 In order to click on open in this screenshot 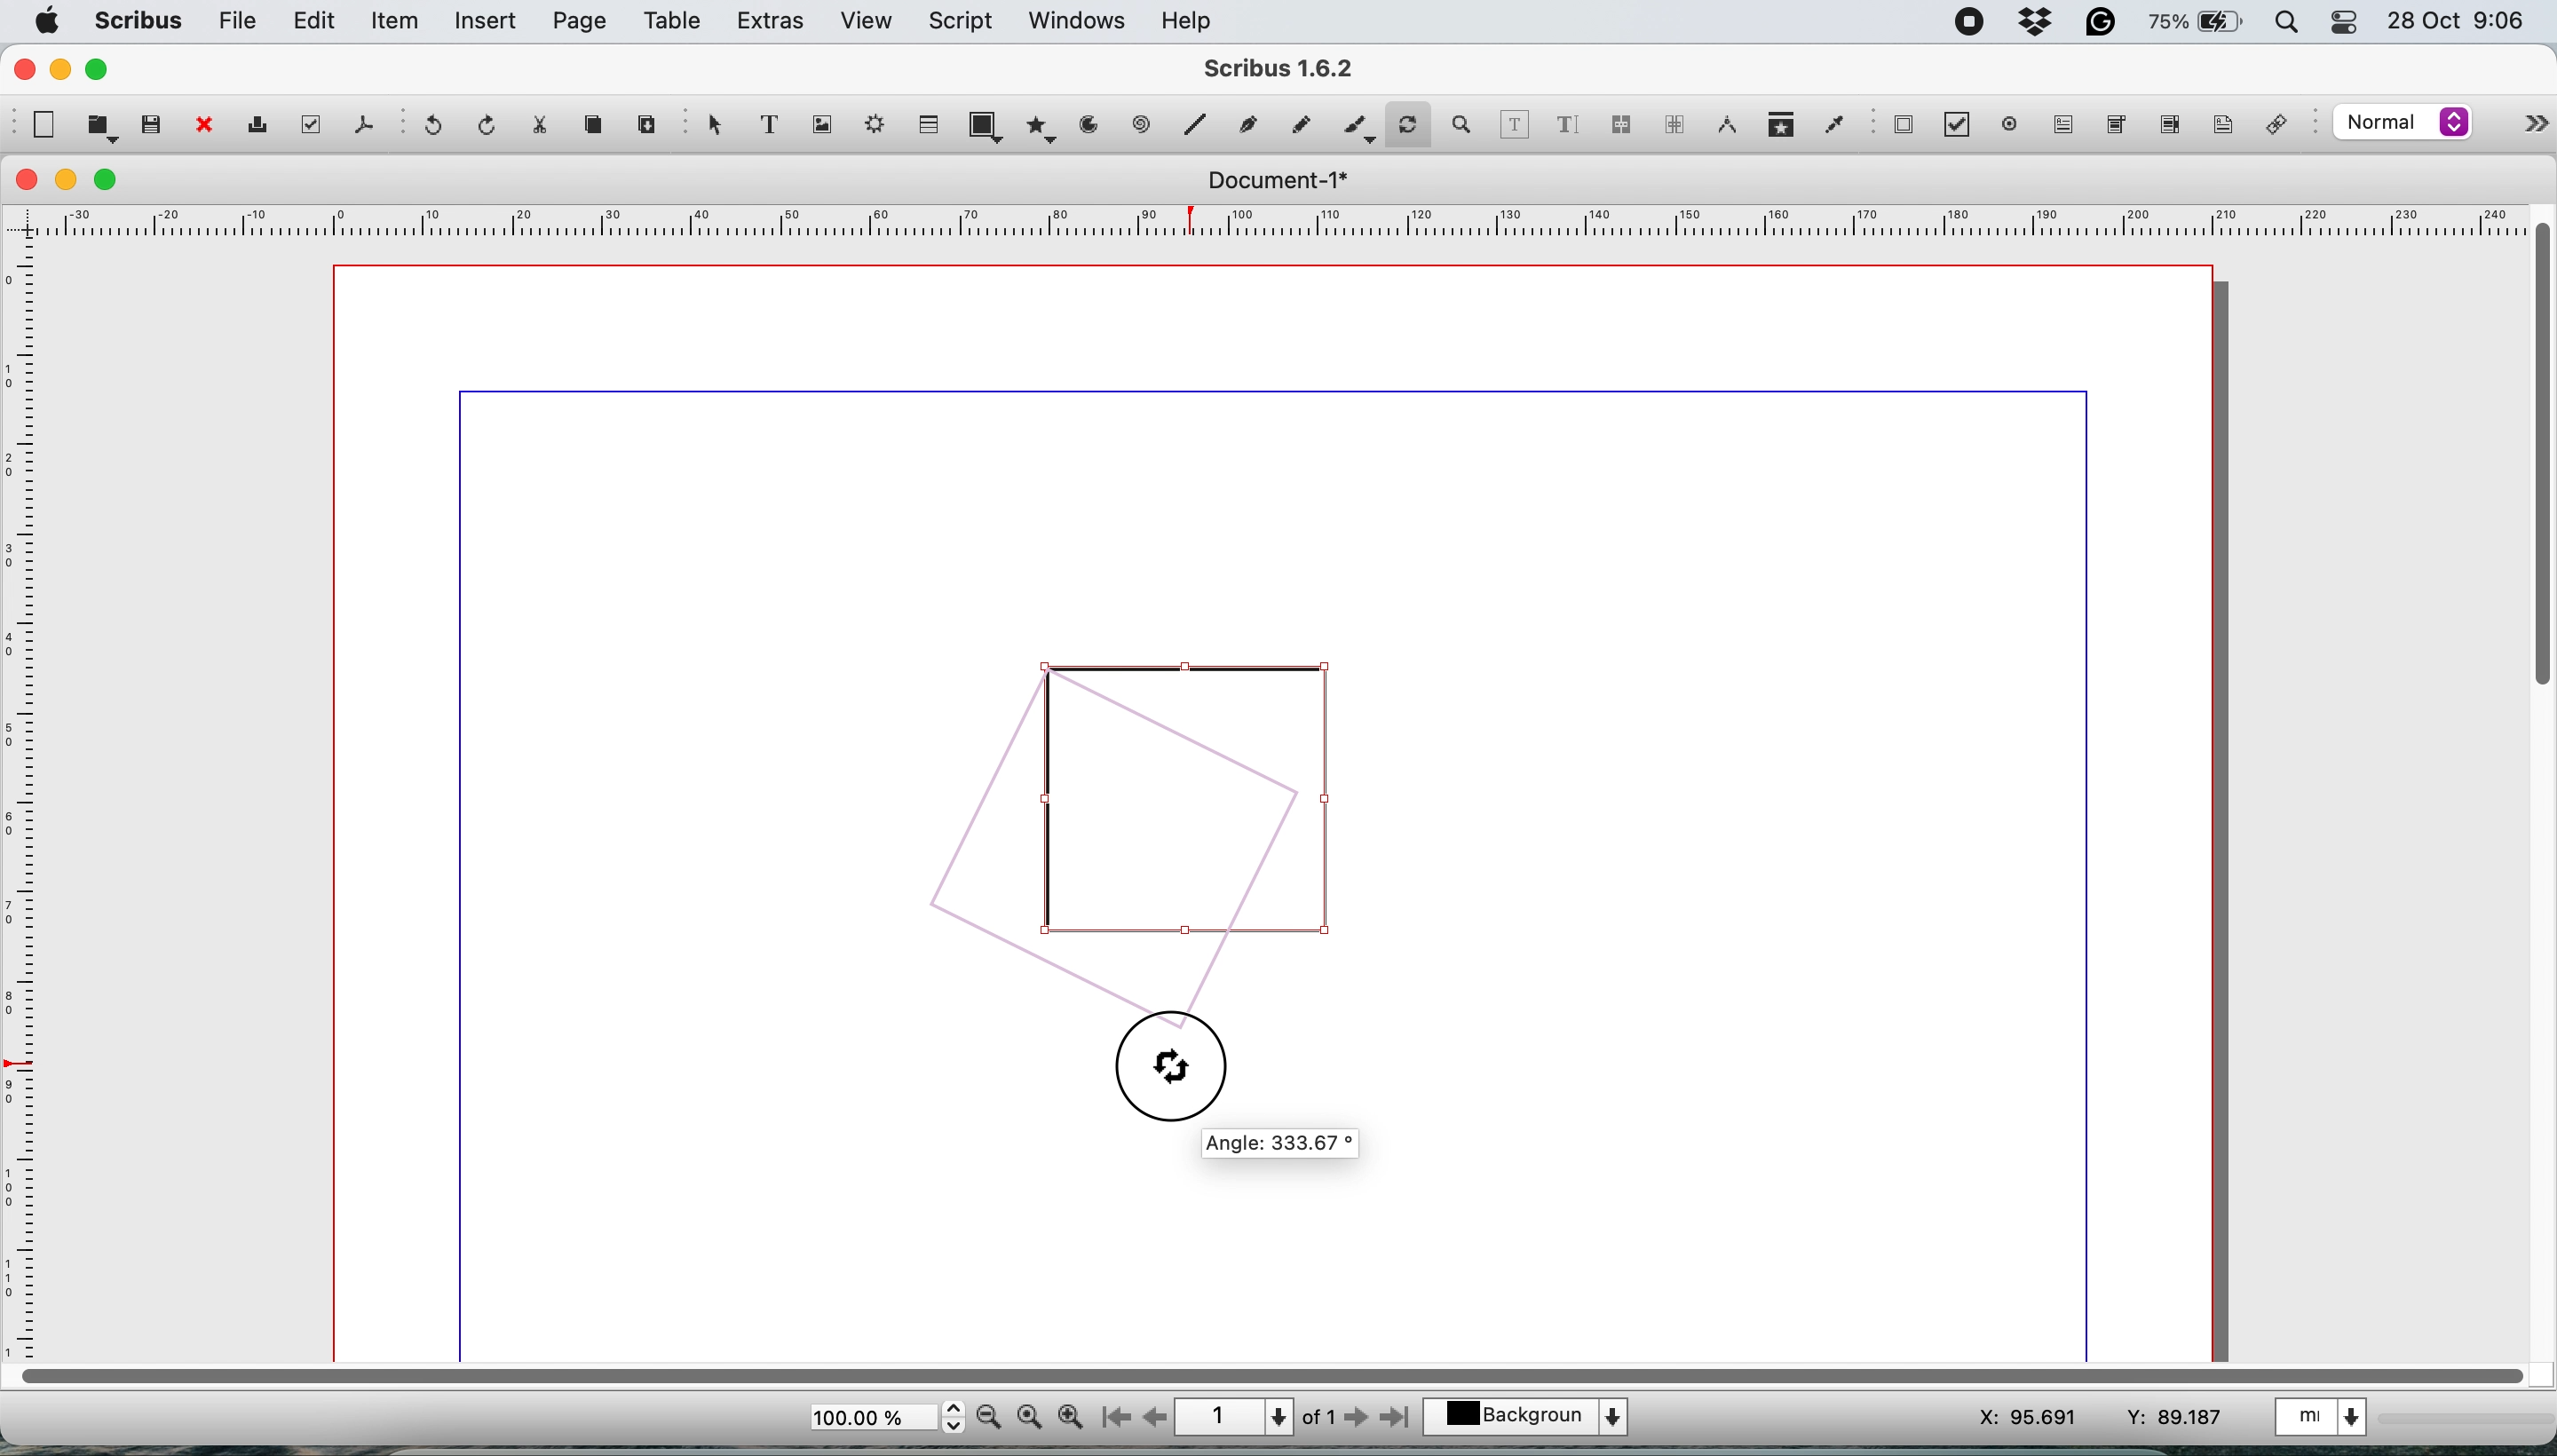, I will do `click(99, 129)`.